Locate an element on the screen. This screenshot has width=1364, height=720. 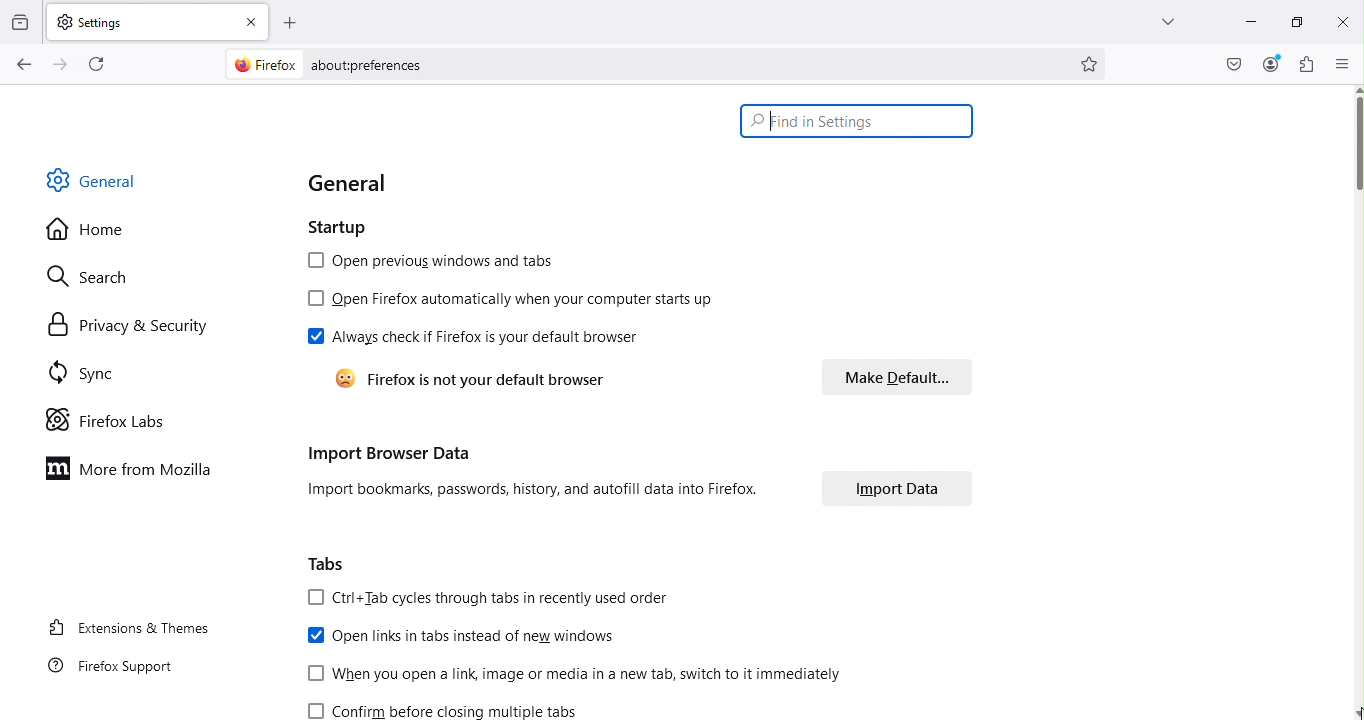
Open application menu is located at coordinates (1343, 63).